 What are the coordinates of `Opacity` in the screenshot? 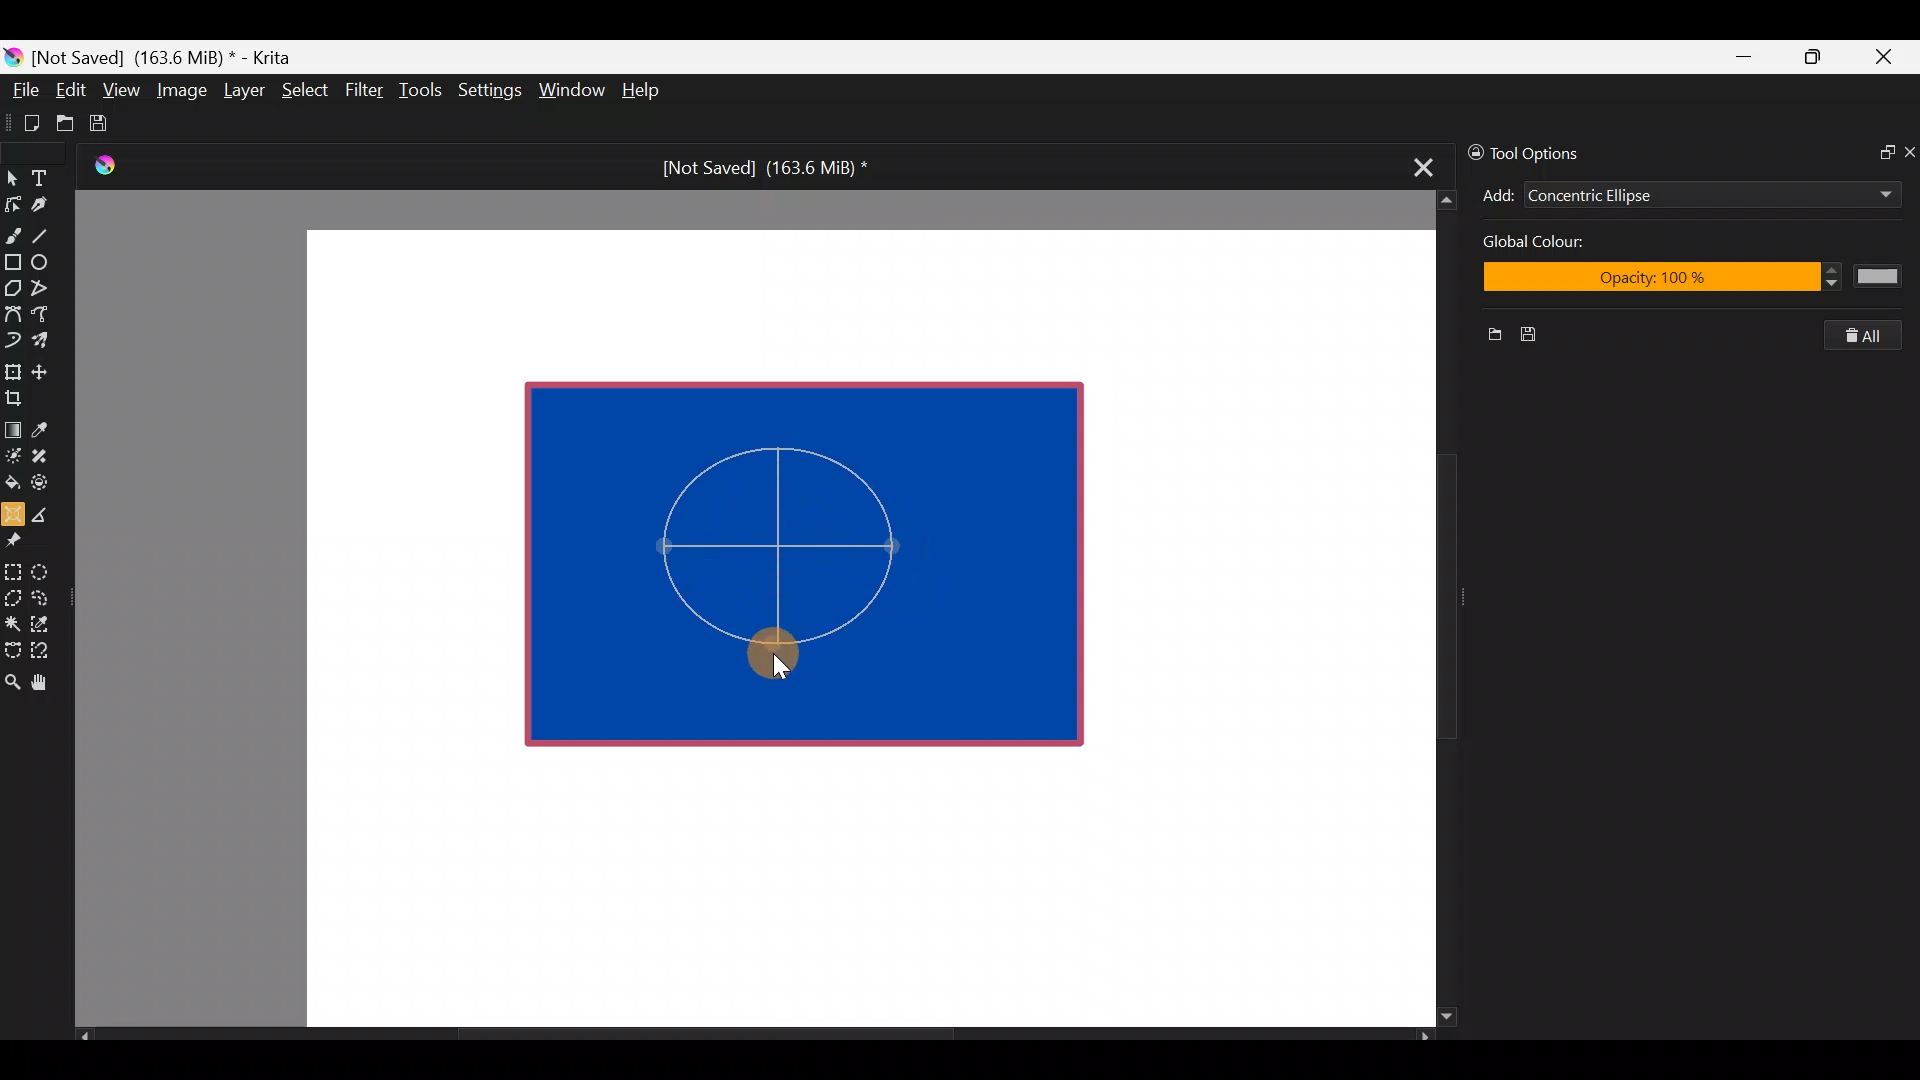 It's located at (1687, 279).